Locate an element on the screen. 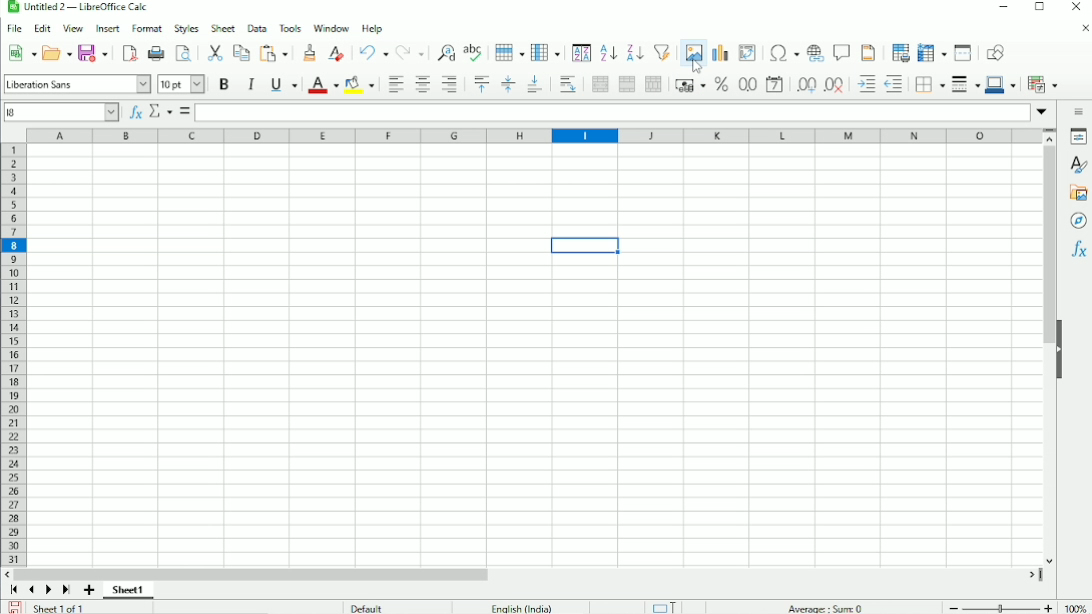  Sort descending is located at coordinates (633, 52).